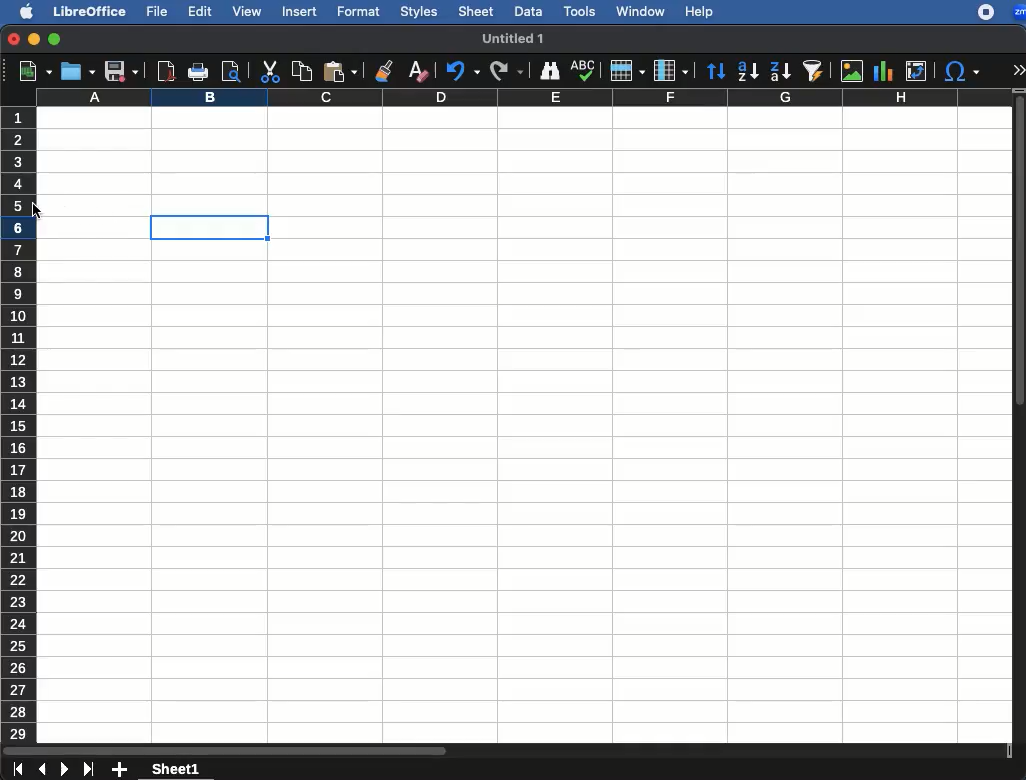 The height and width of the screenshot is (780, 1026). Describe the element at coordinates (175, 771) in the screenshot. I see `sheet1` at that location.